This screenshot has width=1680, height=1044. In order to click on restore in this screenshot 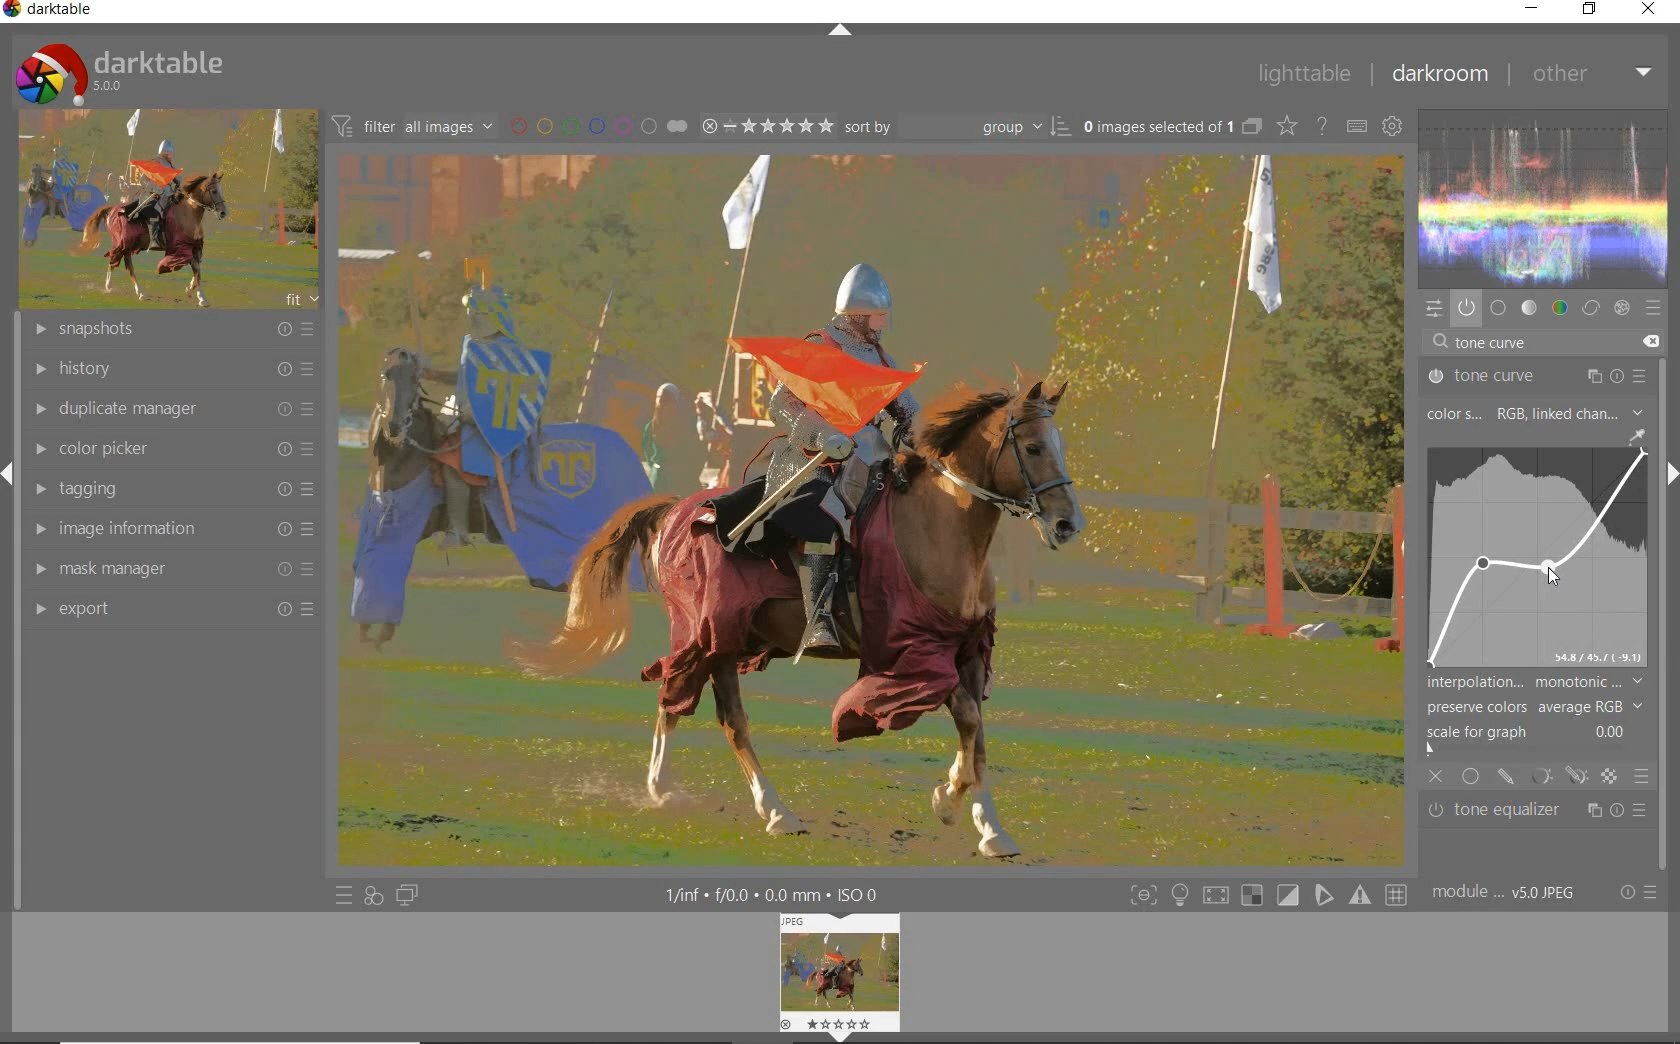, I will do `click(1590, 9)`.